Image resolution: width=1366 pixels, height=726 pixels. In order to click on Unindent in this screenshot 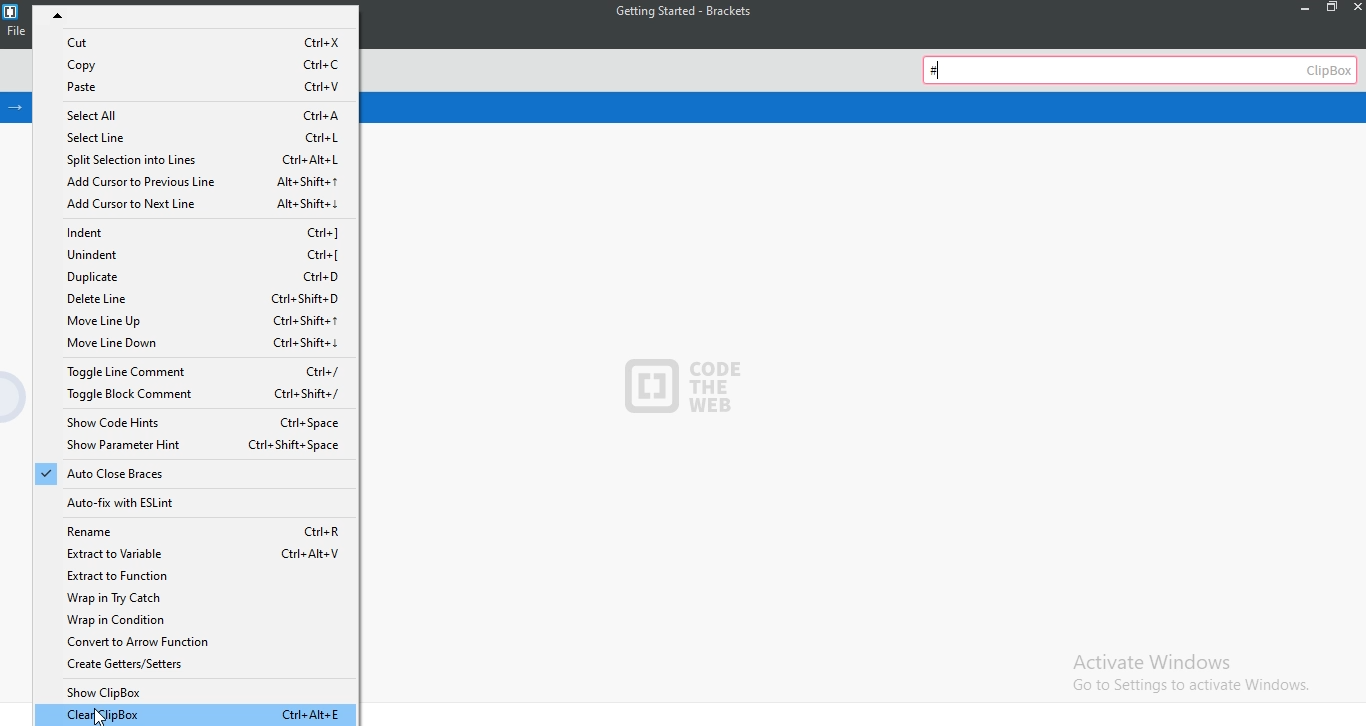, I will do `click(202, 255)`.